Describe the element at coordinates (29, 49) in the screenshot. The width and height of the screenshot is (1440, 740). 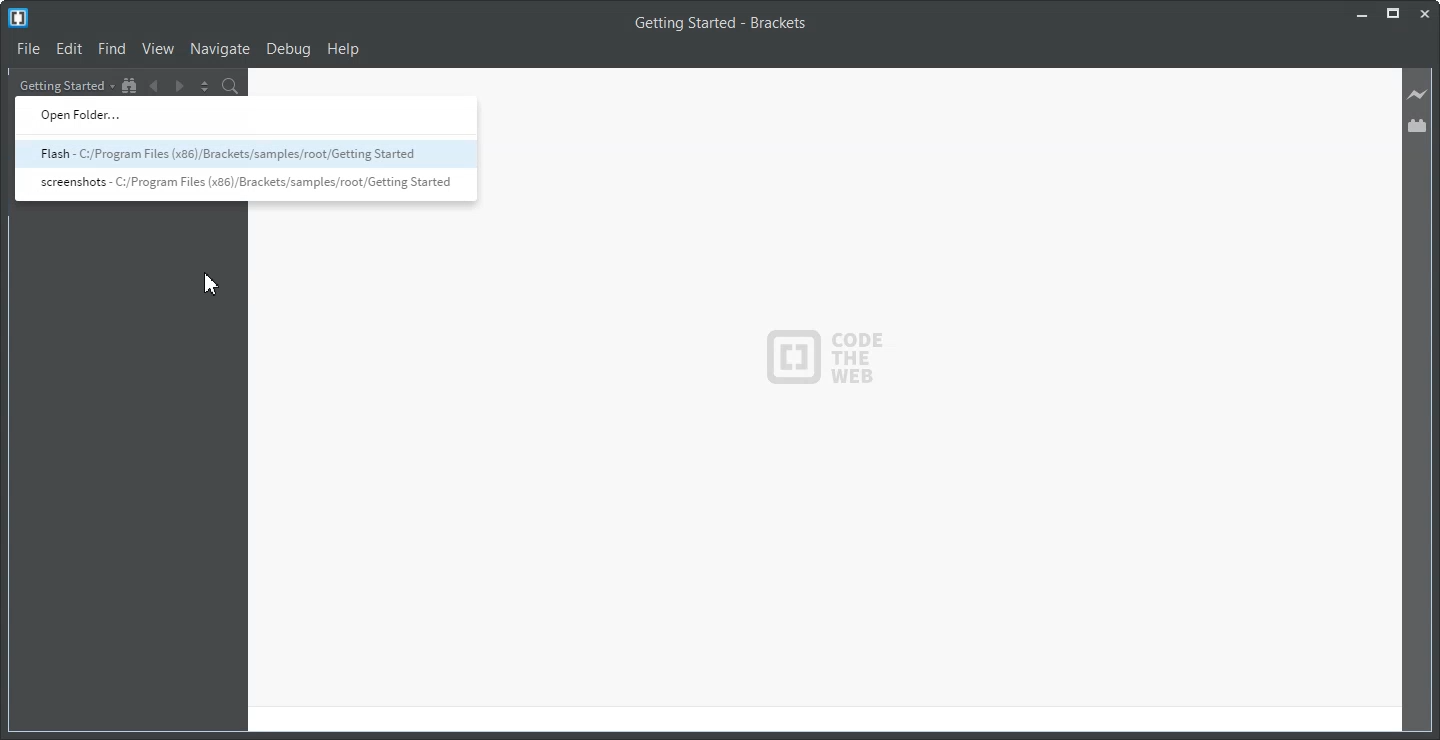
I see `File` at that location.